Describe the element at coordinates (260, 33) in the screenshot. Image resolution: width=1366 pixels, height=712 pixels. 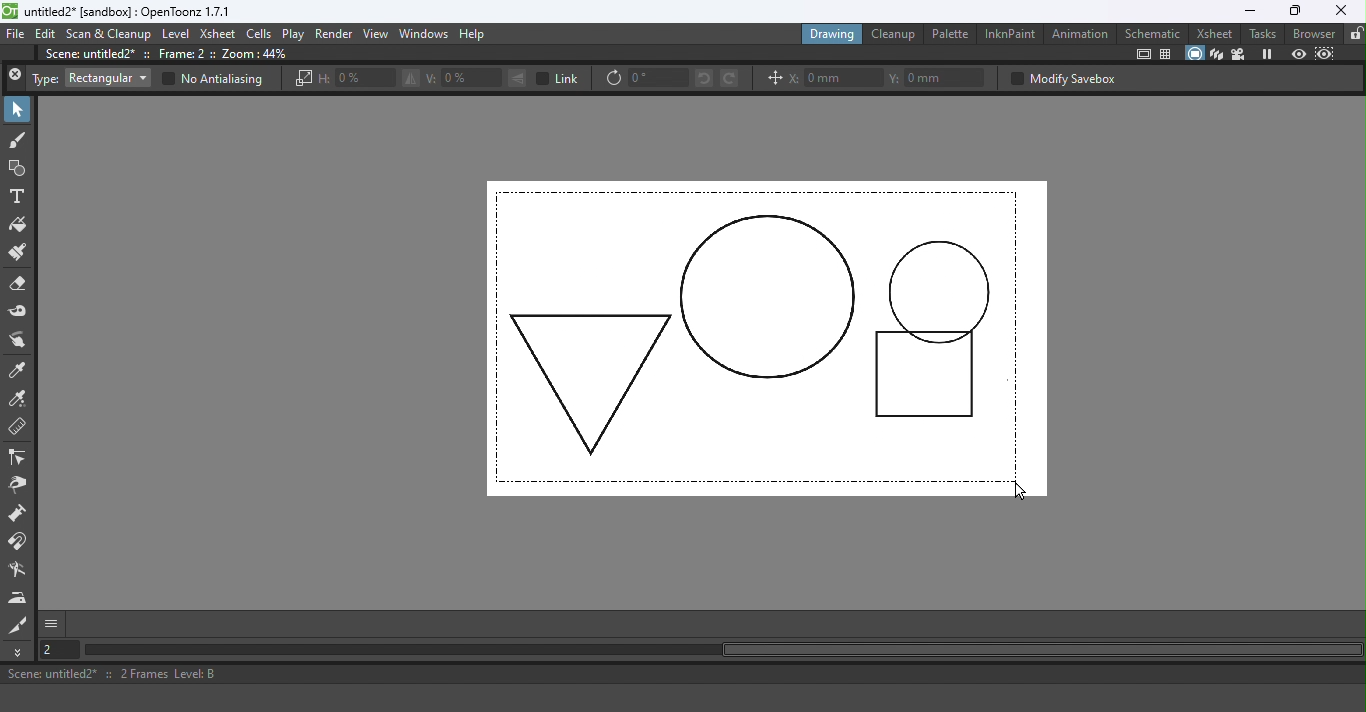
I see `Cells` at that location.